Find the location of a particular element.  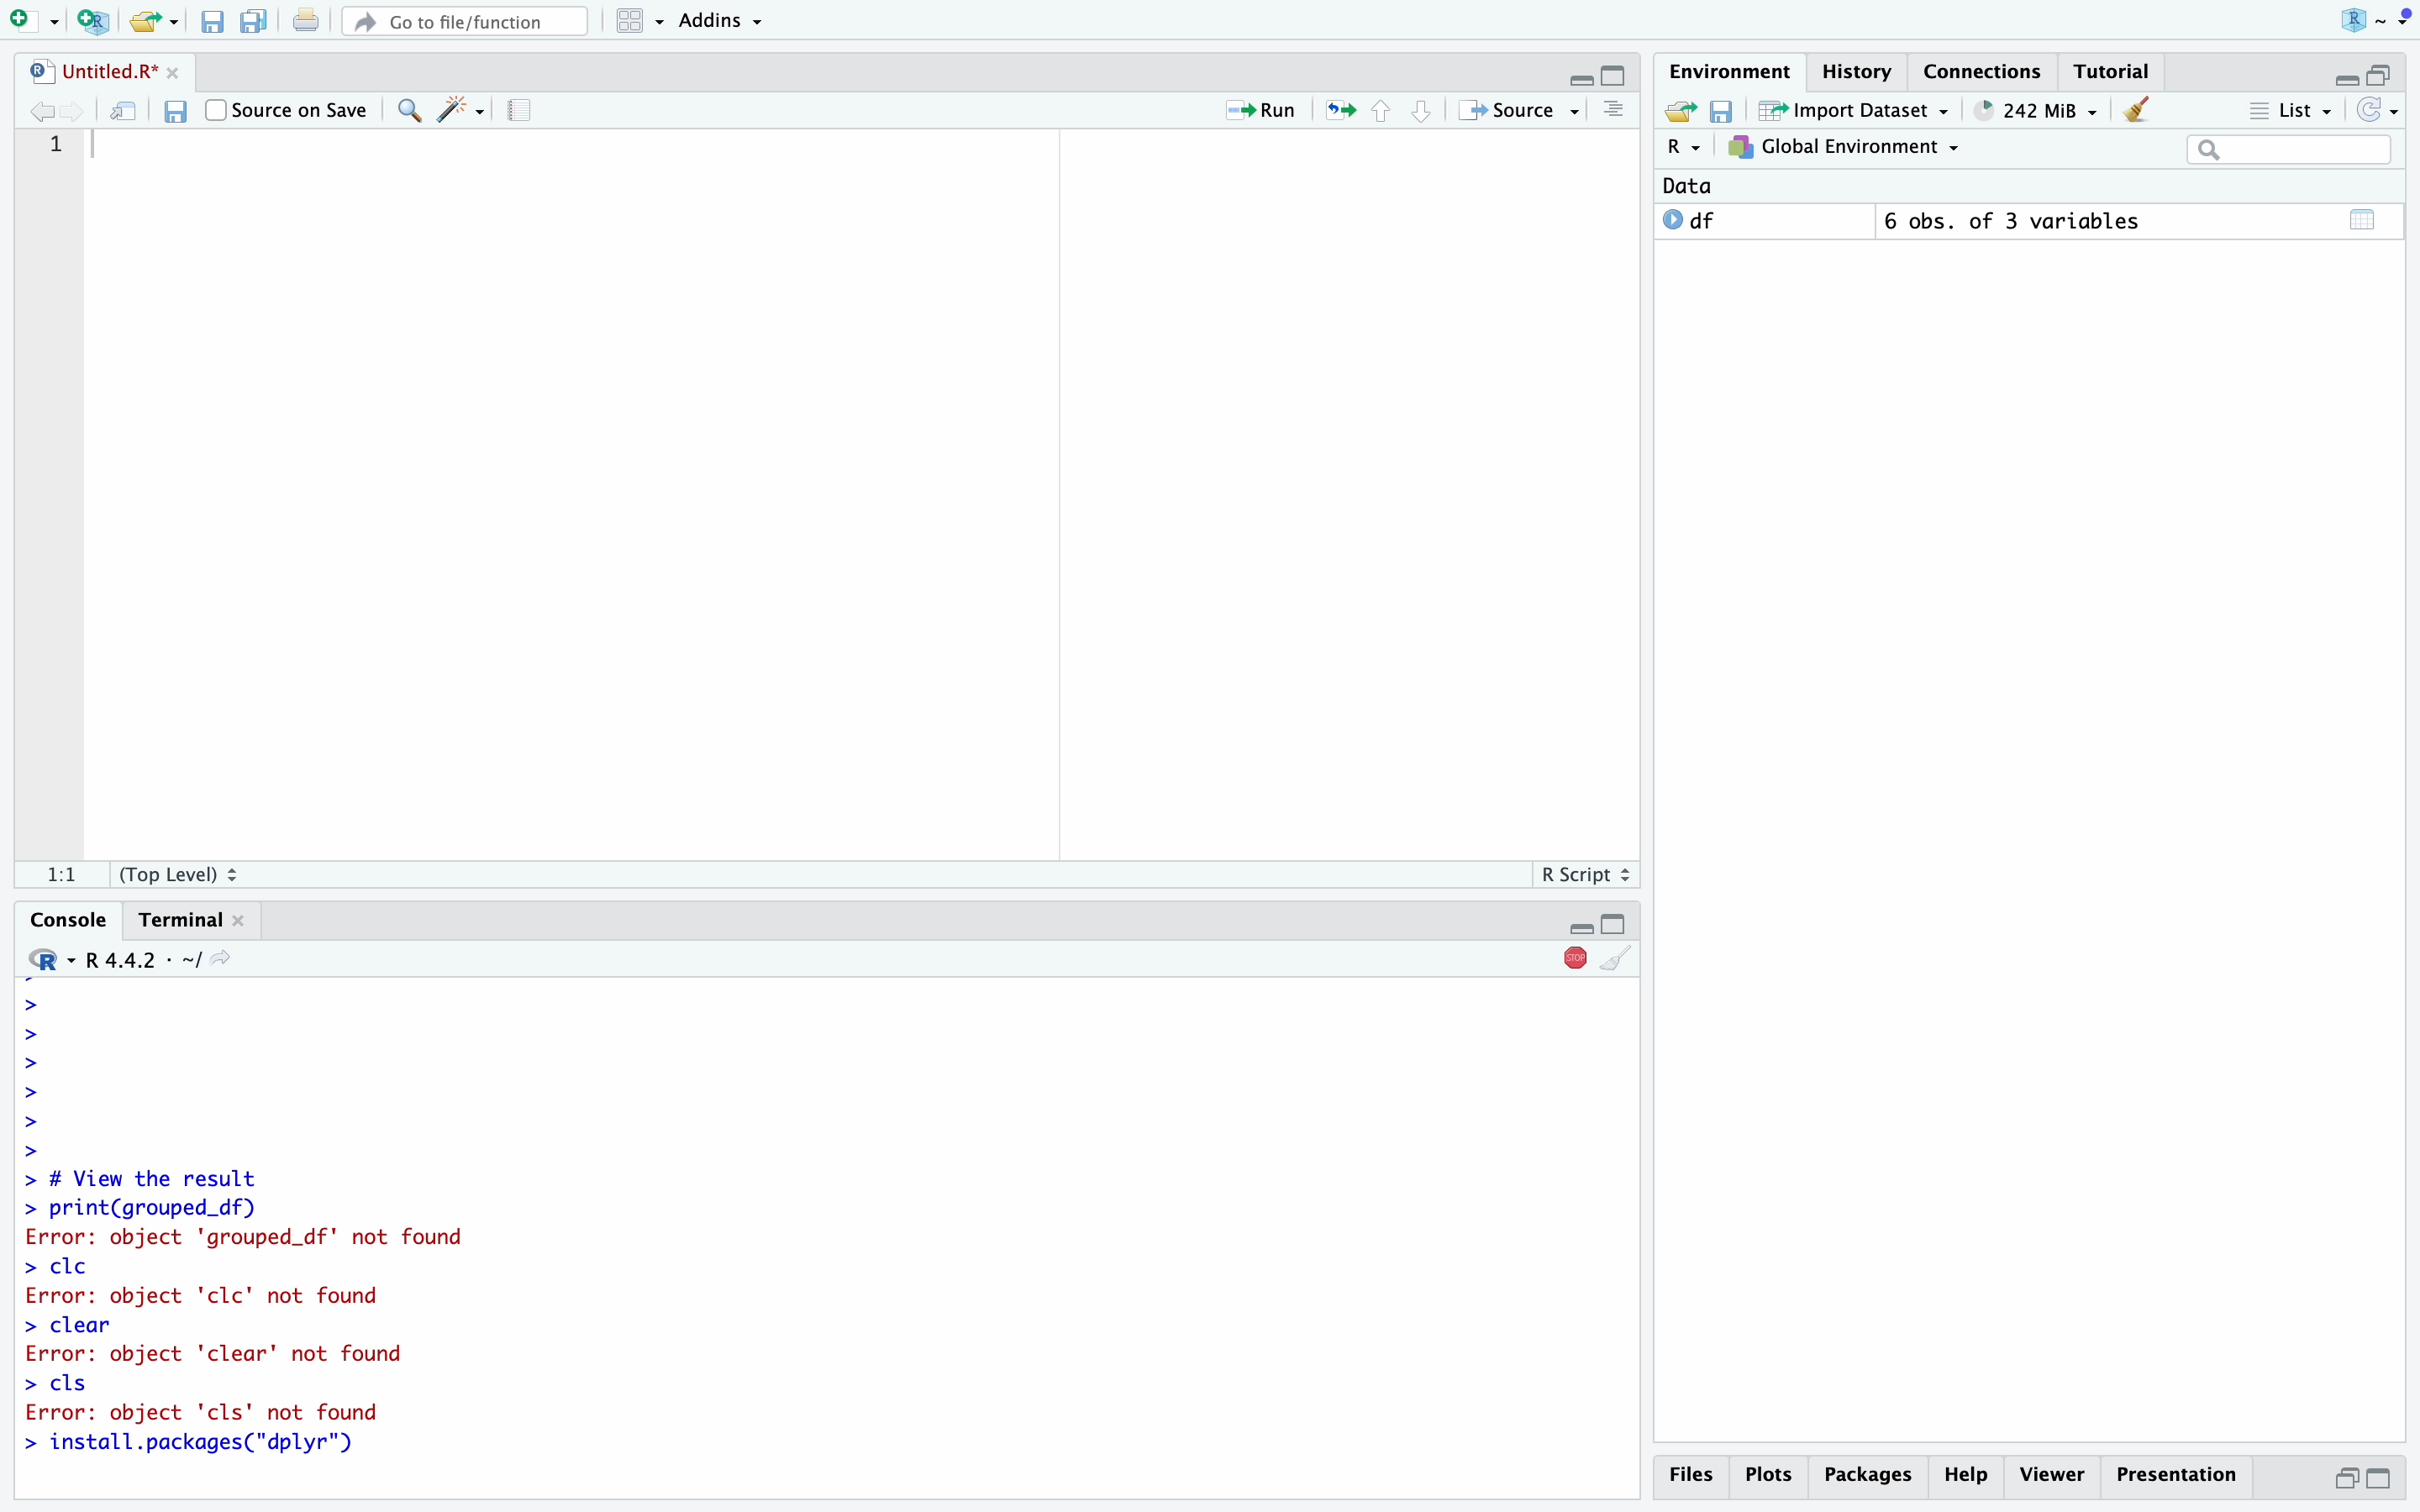

Export history logs is located at coordinates (1683, 110).